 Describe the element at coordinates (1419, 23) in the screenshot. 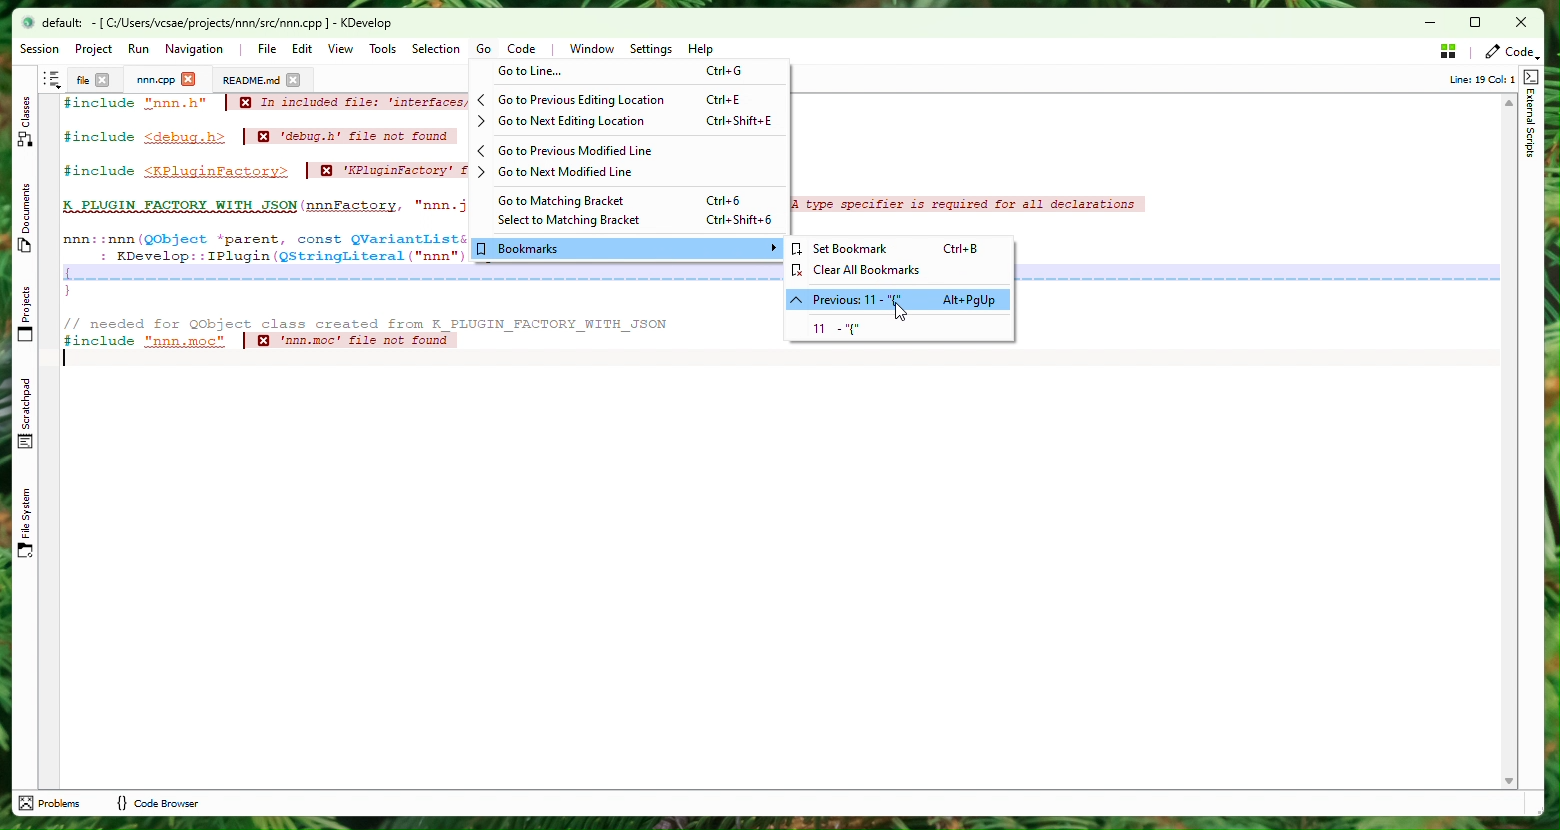

I see `minimize` at that location.